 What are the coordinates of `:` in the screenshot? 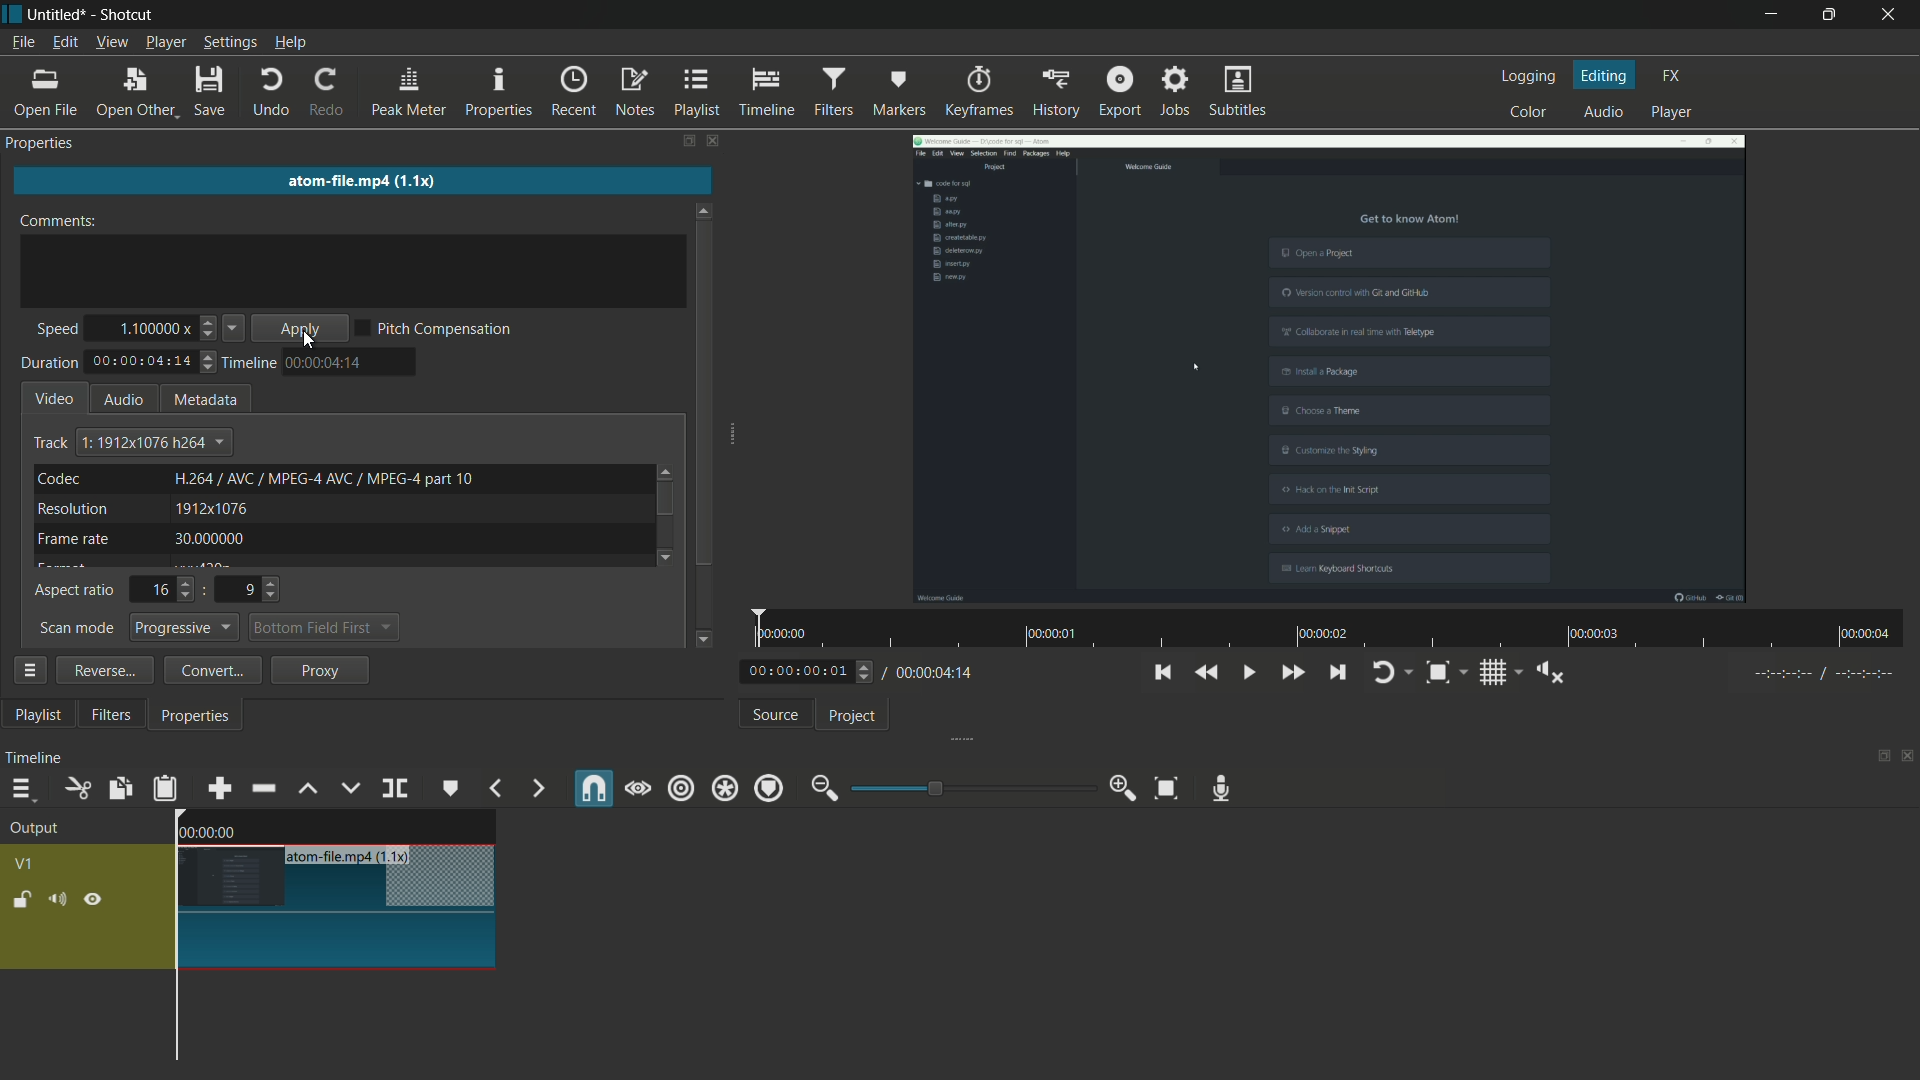 It's located at (205, 589).